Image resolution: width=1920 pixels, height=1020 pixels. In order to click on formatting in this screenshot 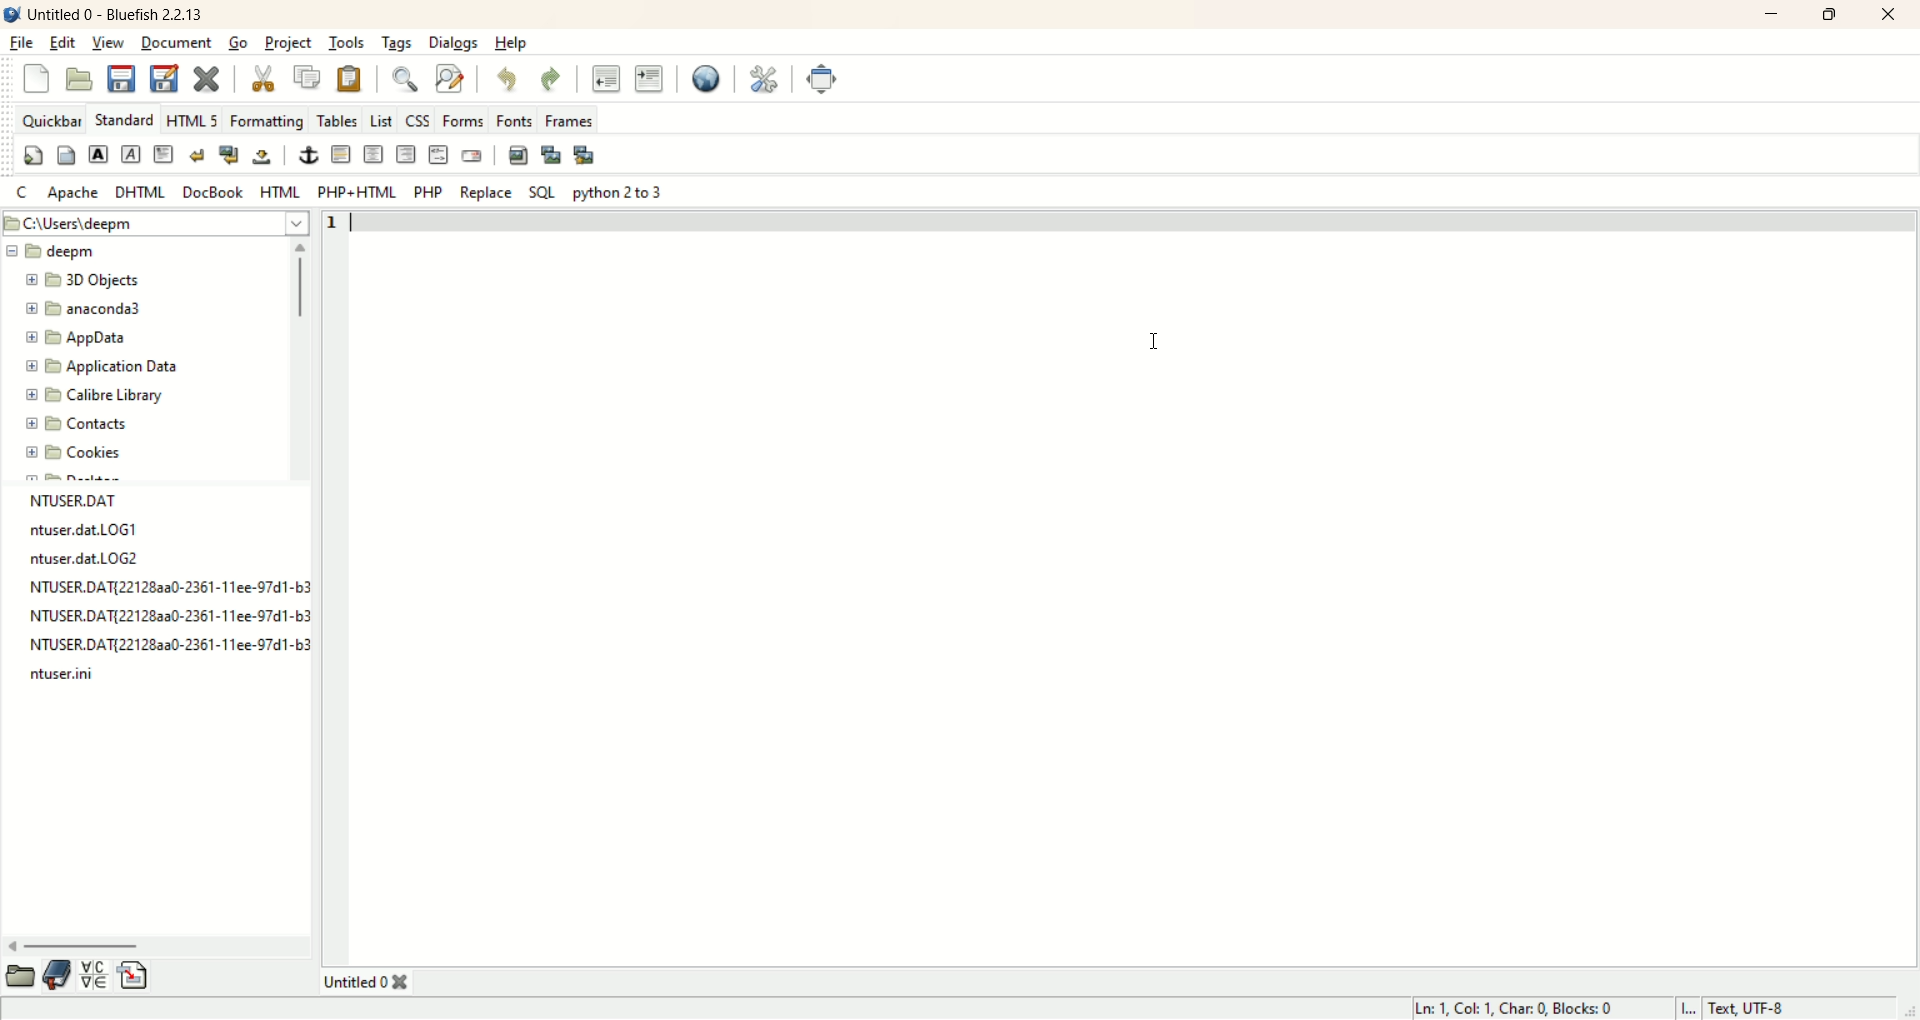, I will do `click(270, 123)`.